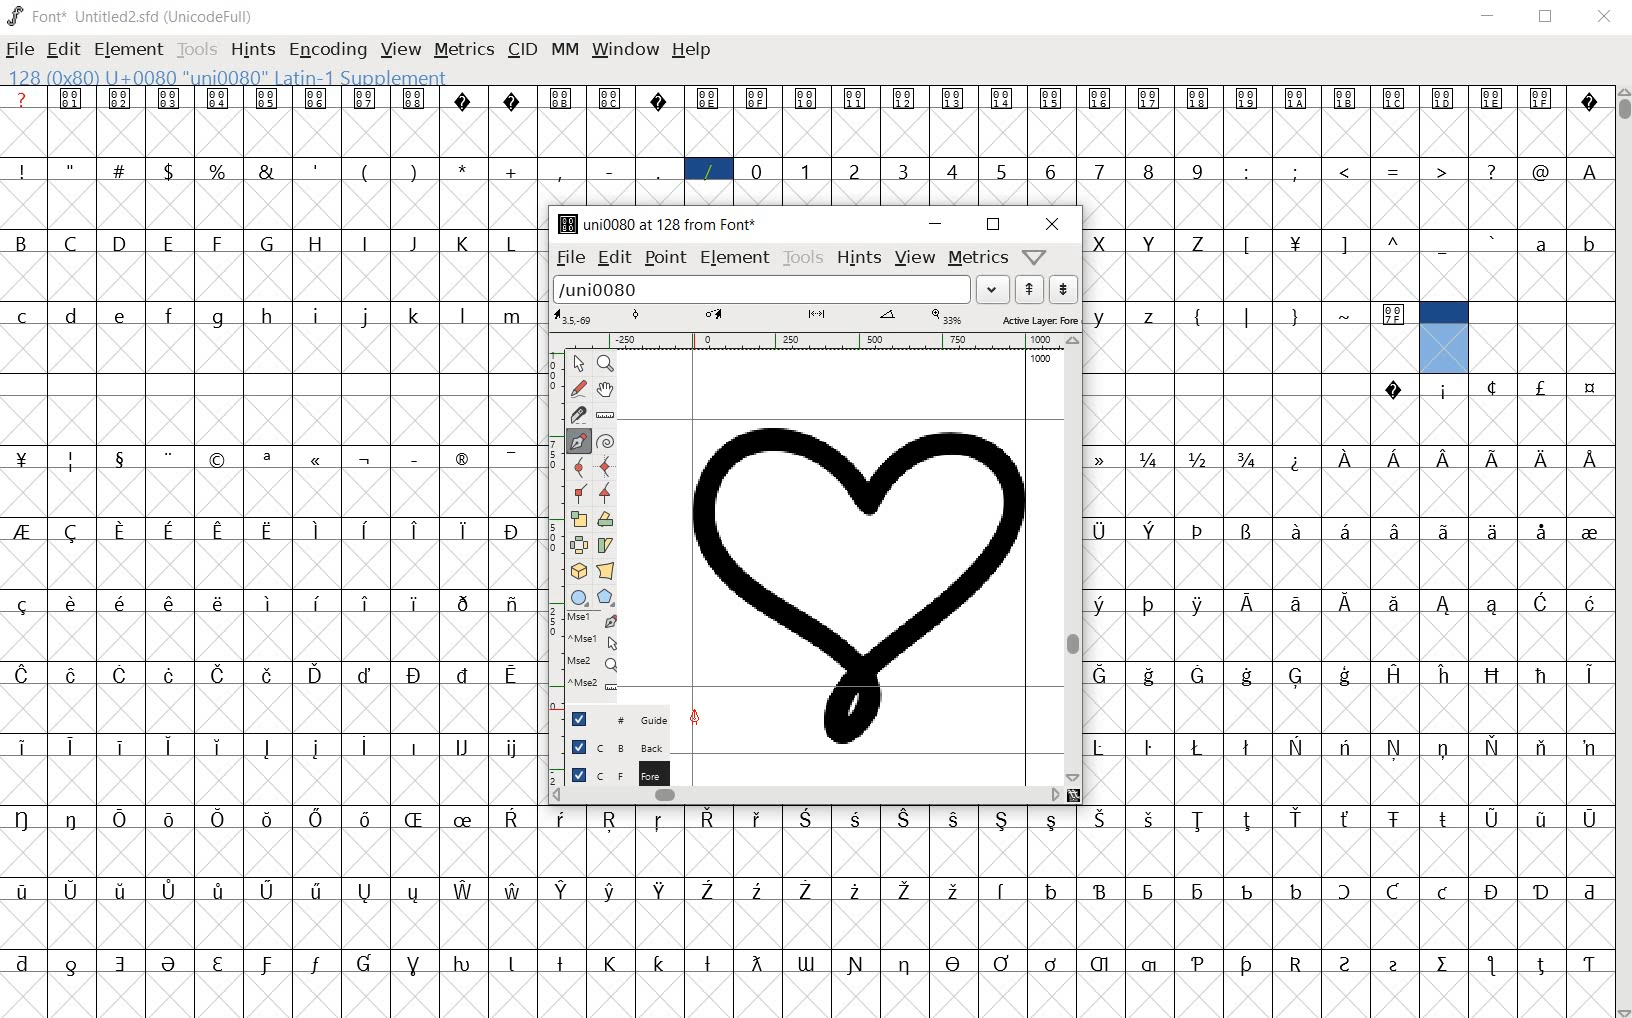  I want to click on glyph, so click(560, 819).